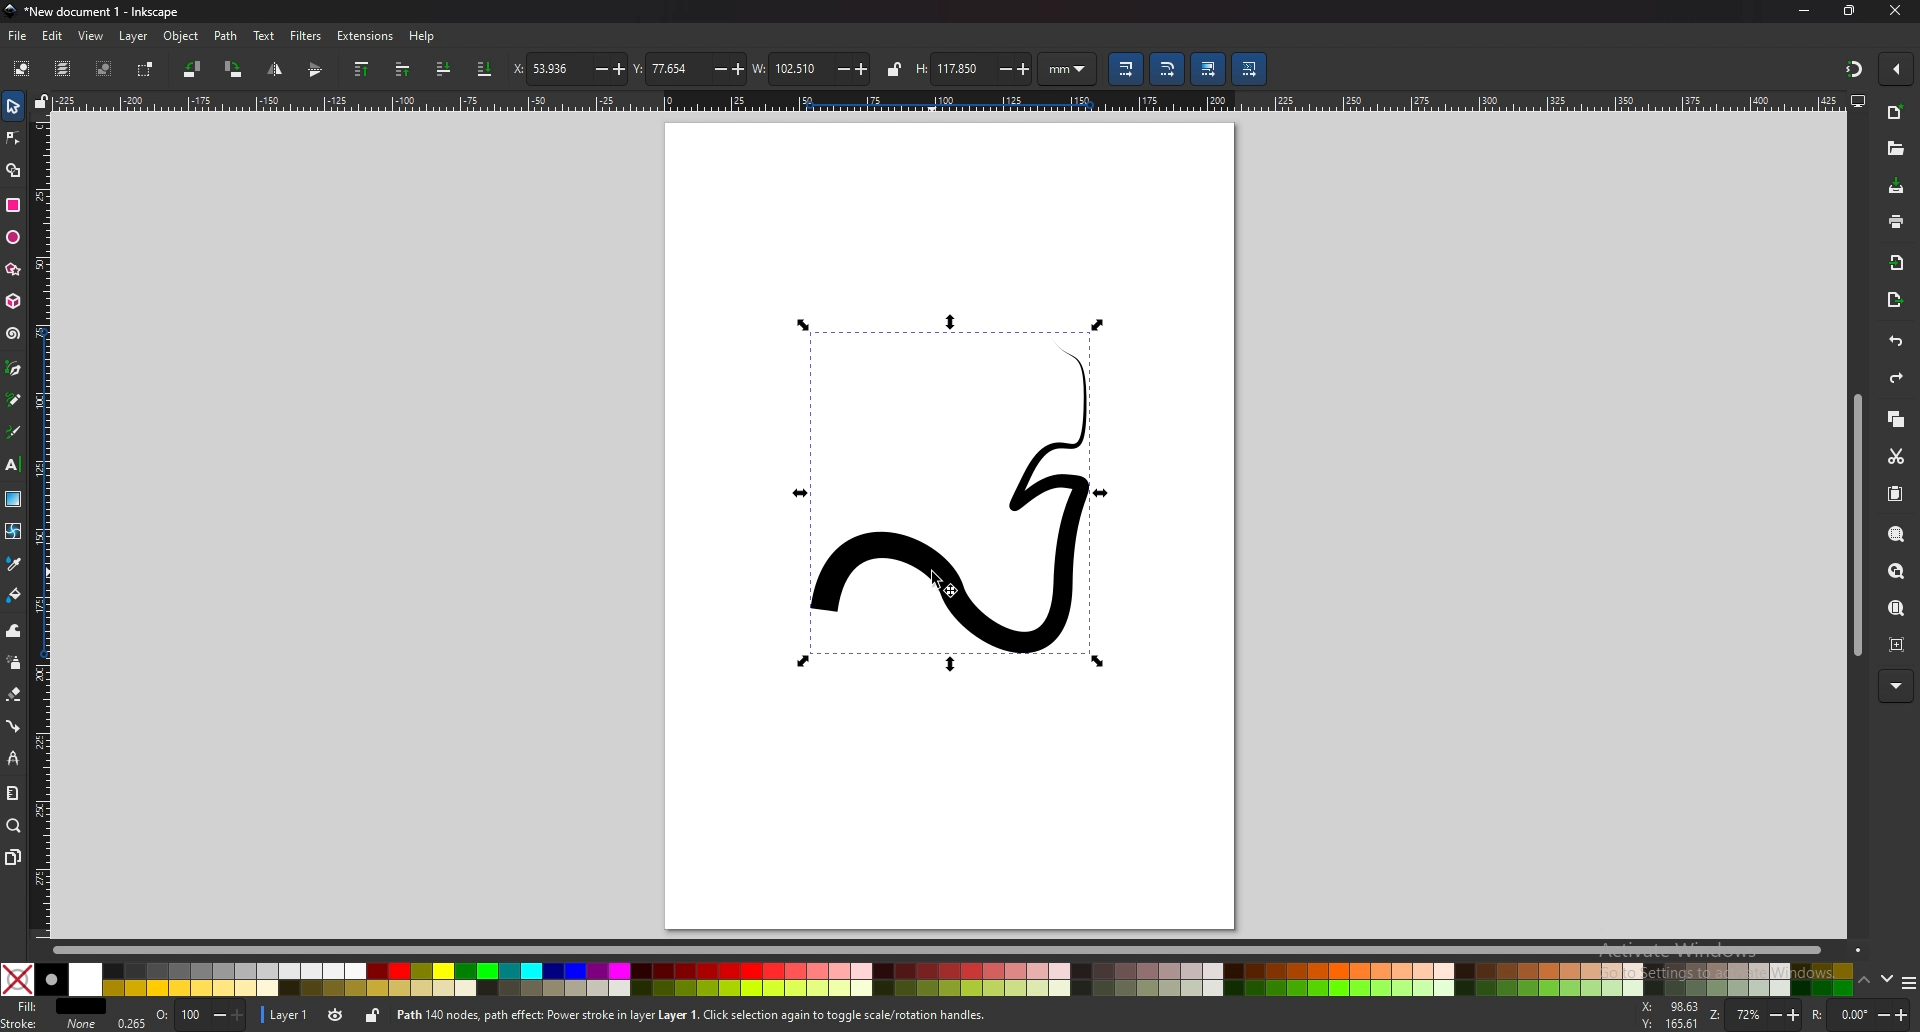 The width and height of the screenshot is (1920, 1032). Describe the element at coordinates (14, 498) in the screenshot. I see `gradient` at that location.